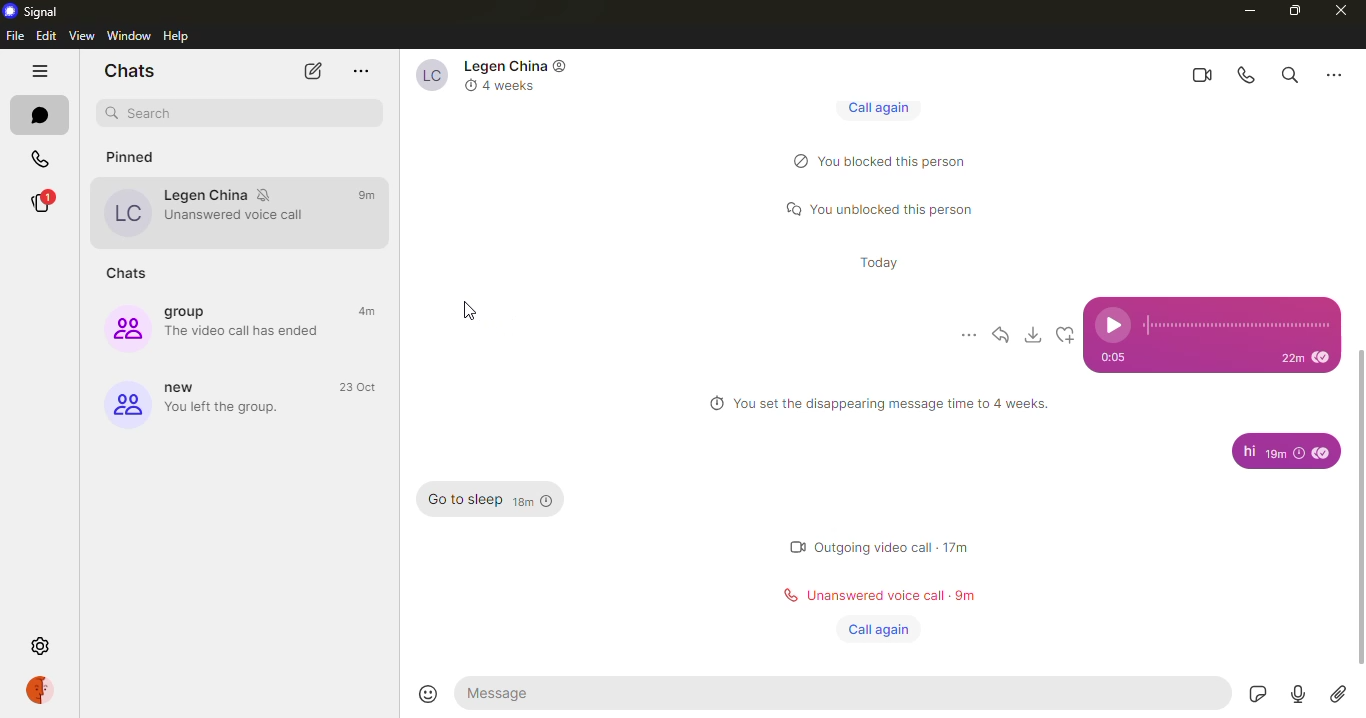 Image resolution: width=1366 pixels, height=718 pixels. I want to click on chats, so click(130, 273).